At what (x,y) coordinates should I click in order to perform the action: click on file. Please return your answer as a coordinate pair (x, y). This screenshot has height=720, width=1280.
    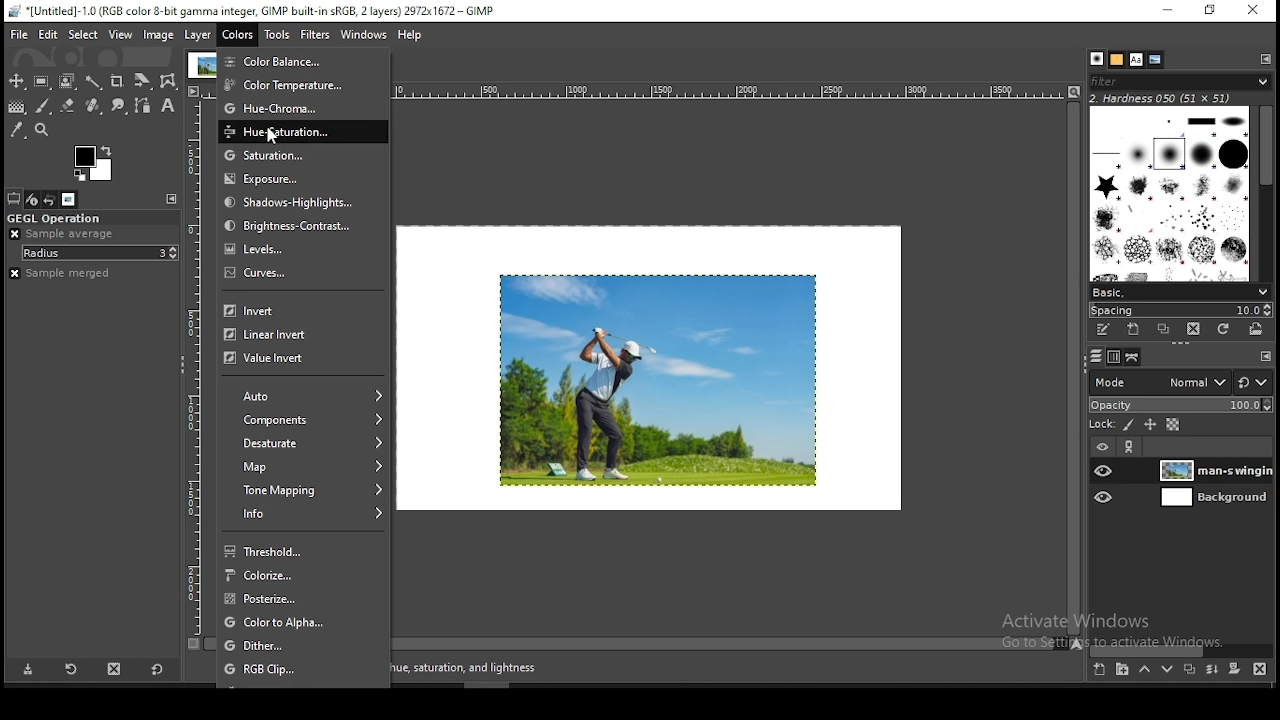
    Looking at the image, I should click on (20, 33).